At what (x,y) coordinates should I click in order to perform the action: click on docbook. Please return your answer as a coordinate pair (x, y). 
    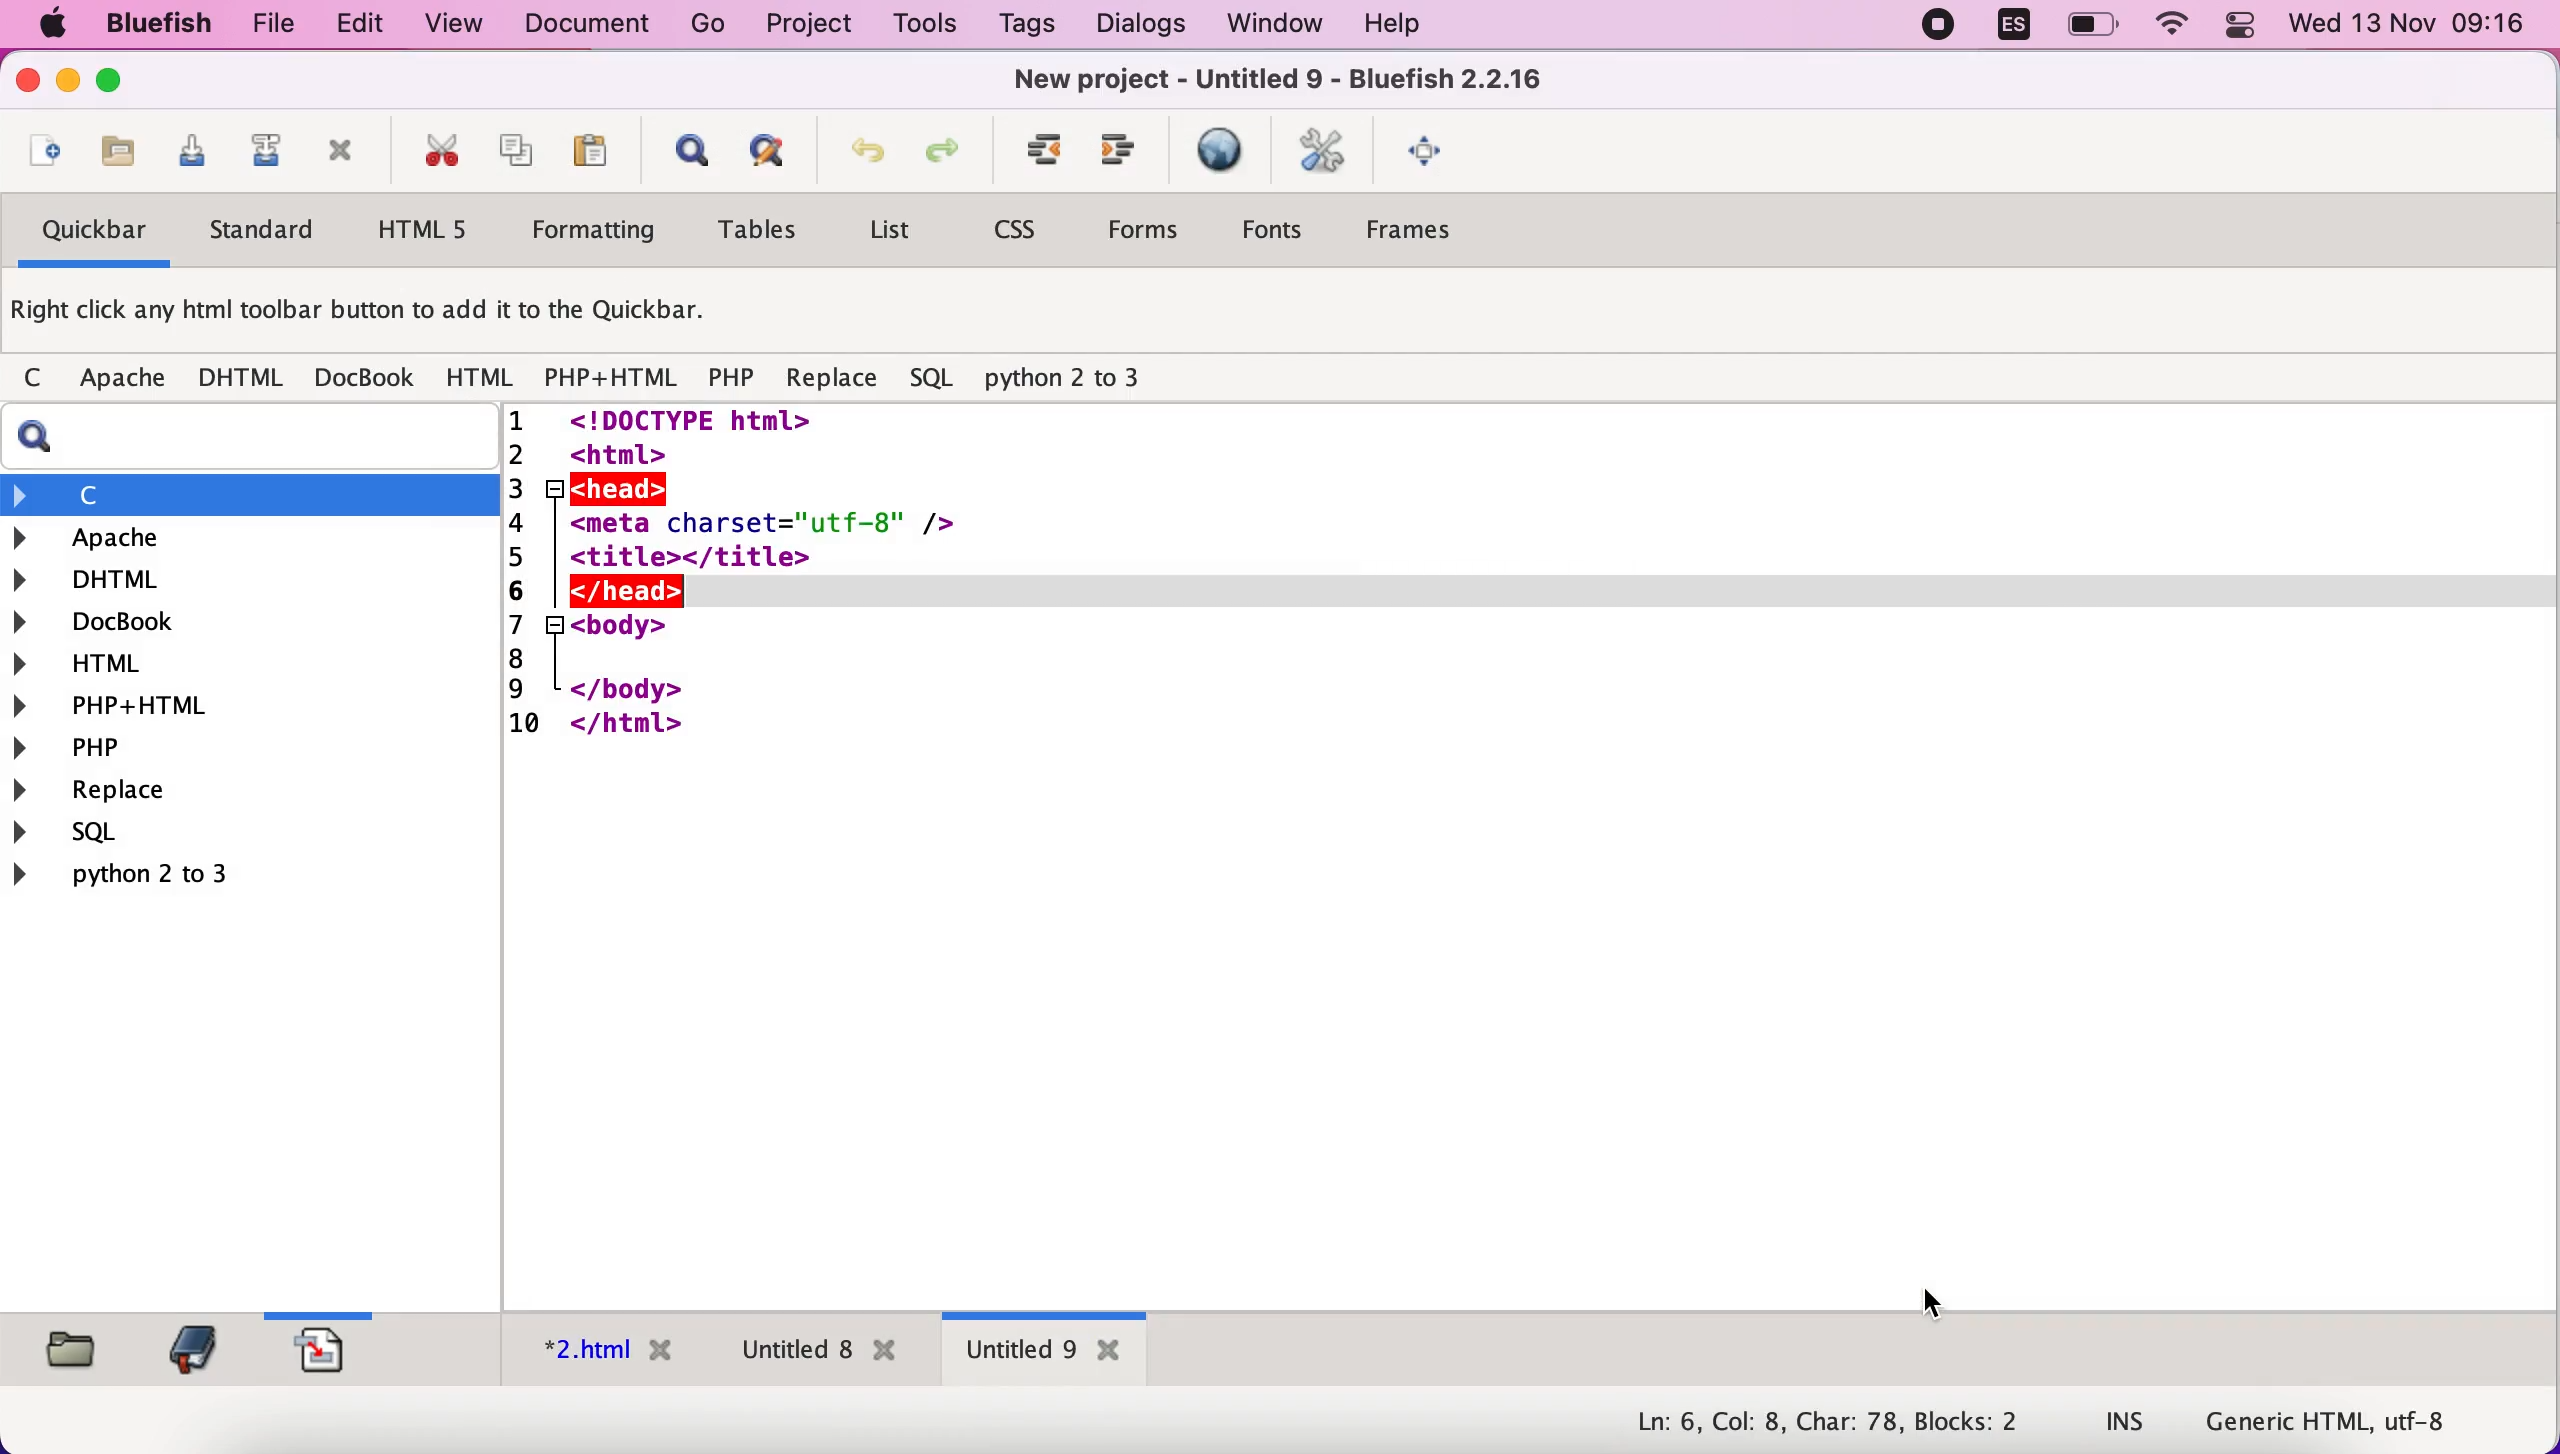
    Looking at the image, I should click on (365, 381).